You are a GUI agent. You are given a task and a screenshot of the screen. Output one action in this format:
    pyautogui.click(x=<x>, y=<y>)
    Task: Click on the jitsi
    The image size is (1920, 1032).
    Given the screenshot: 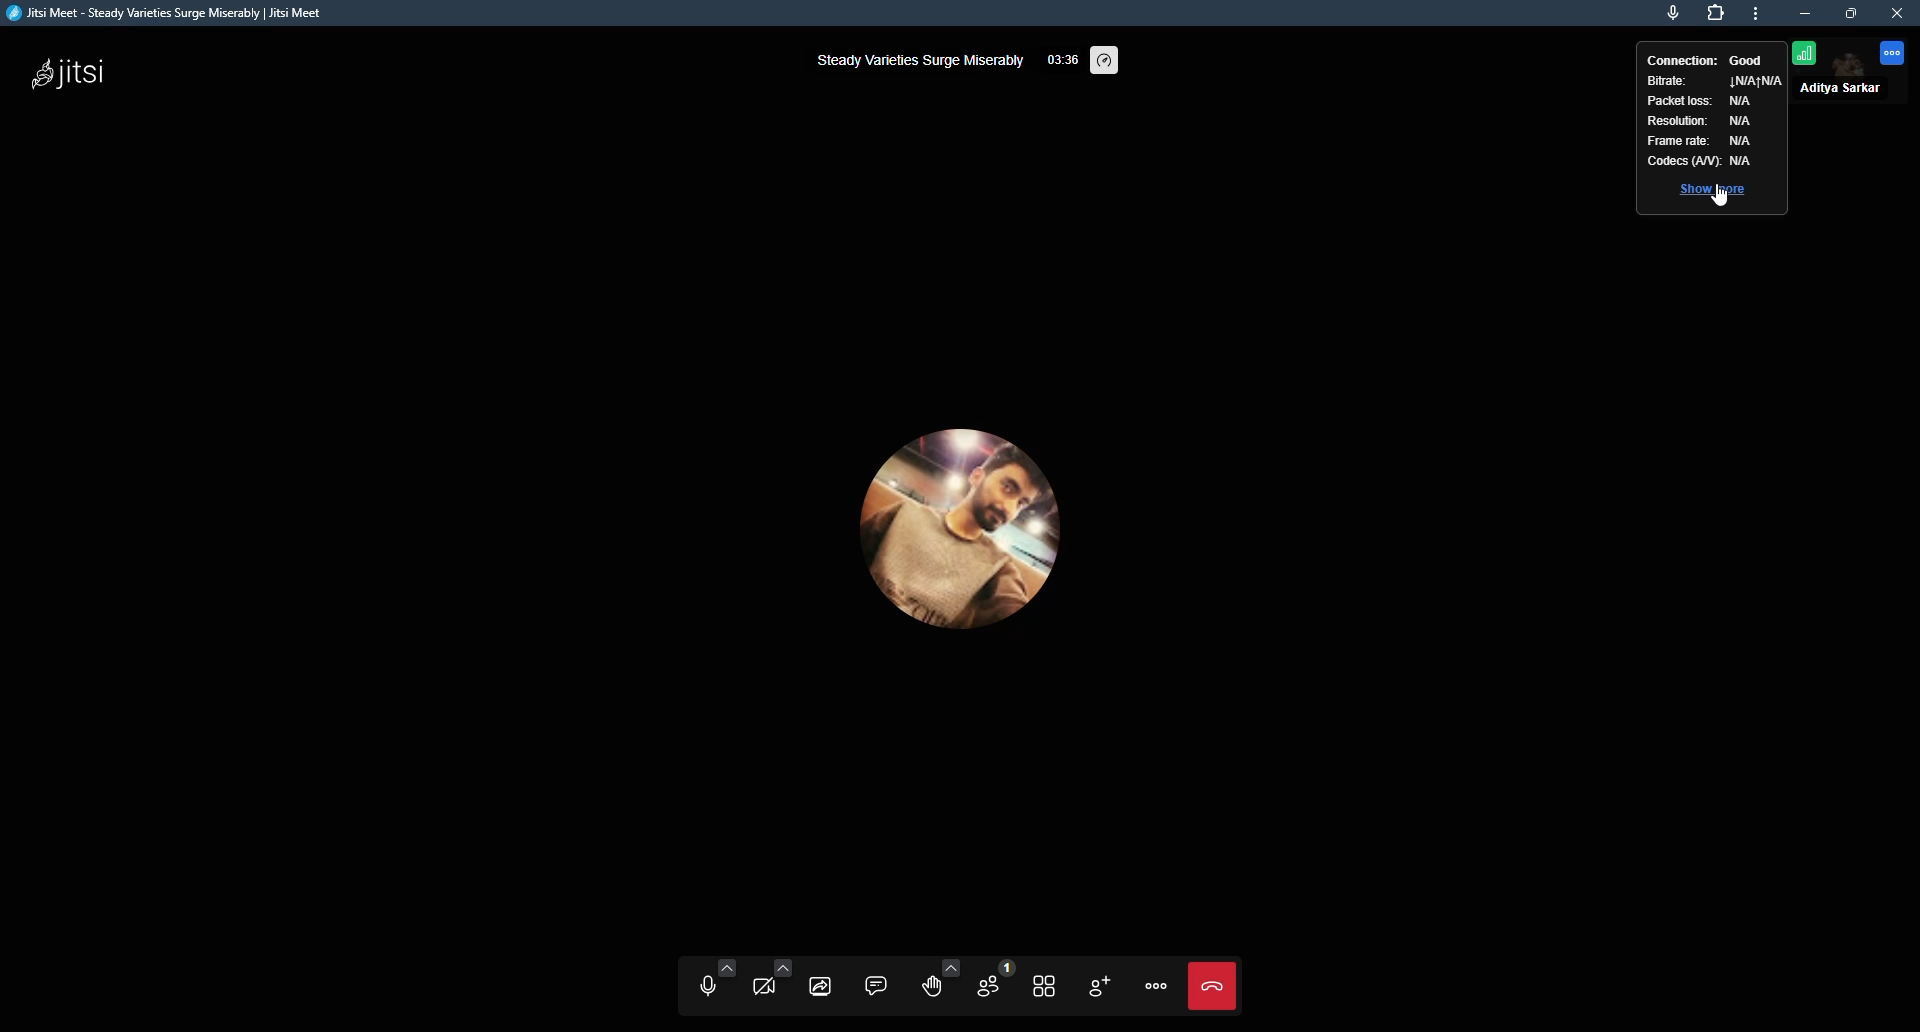 What is the action you would take?
    pyautogui.click(x=82, y=81)
    